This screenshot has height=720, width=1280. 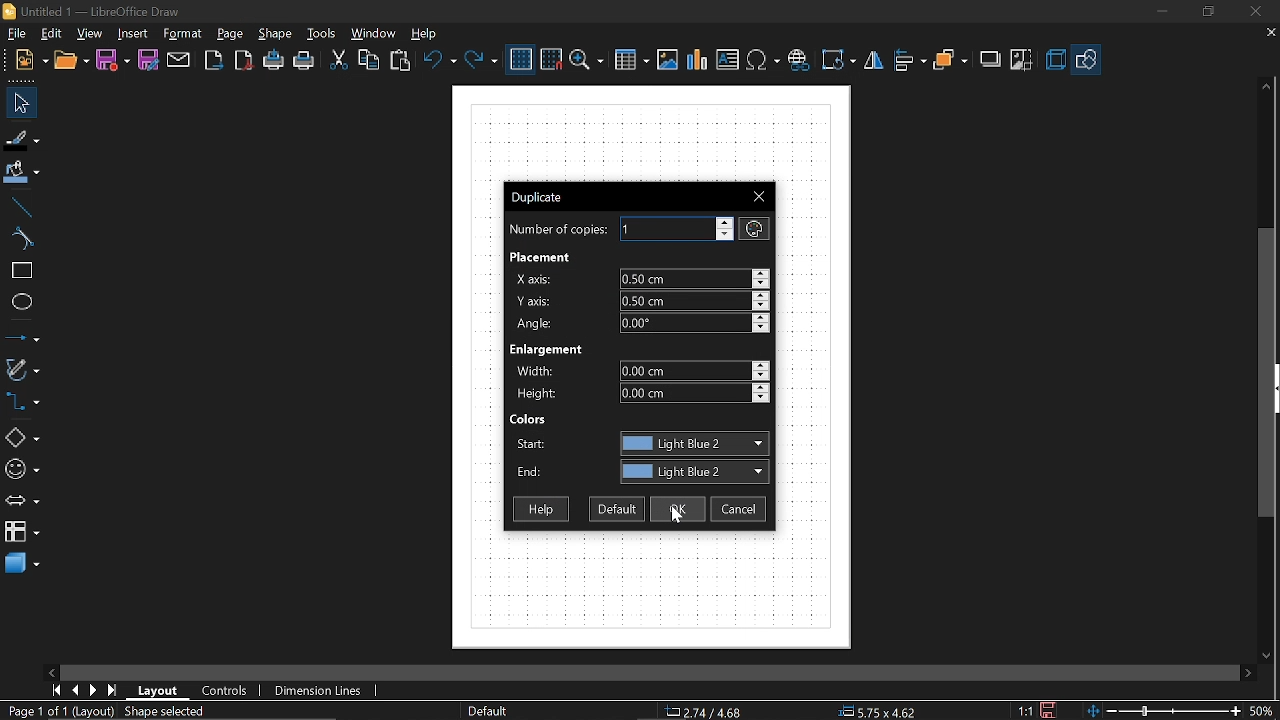 What do you see at coordinates (552, 59) in the screenshot?
I see `snap to grid` at bounding box center [552, 59].